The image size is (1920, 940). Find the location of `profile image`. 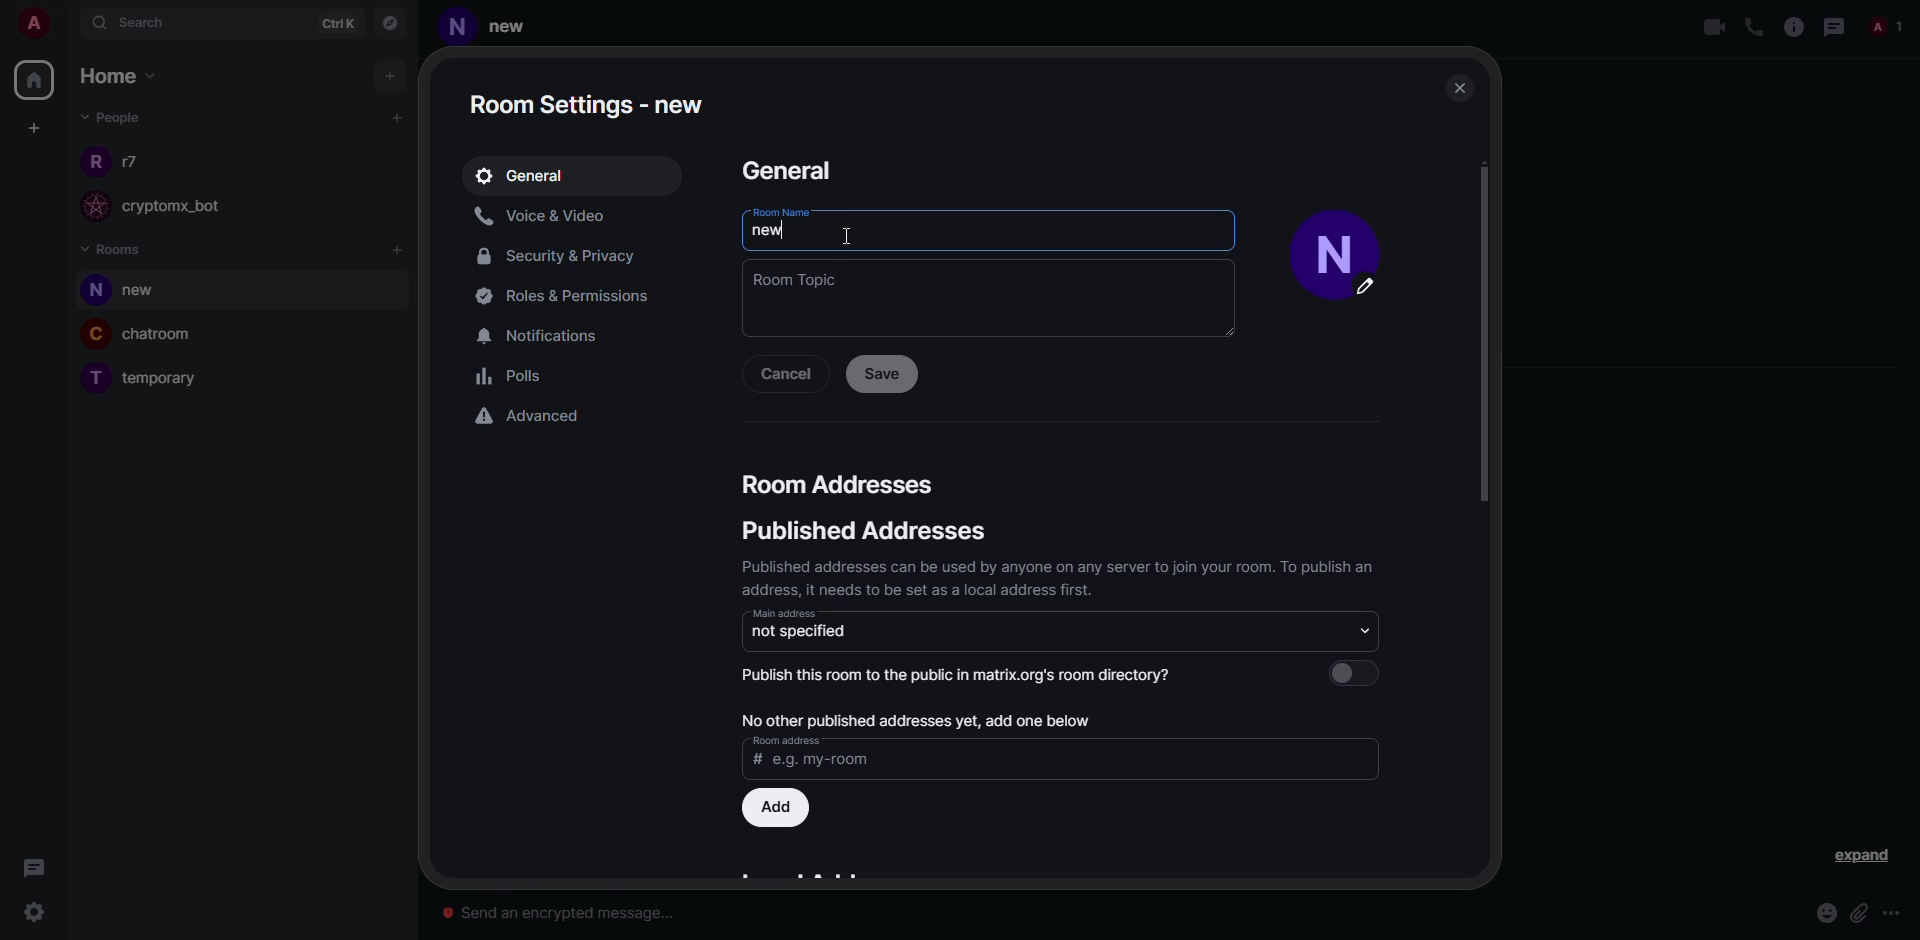

profile image is located at coordinates (91, 381).